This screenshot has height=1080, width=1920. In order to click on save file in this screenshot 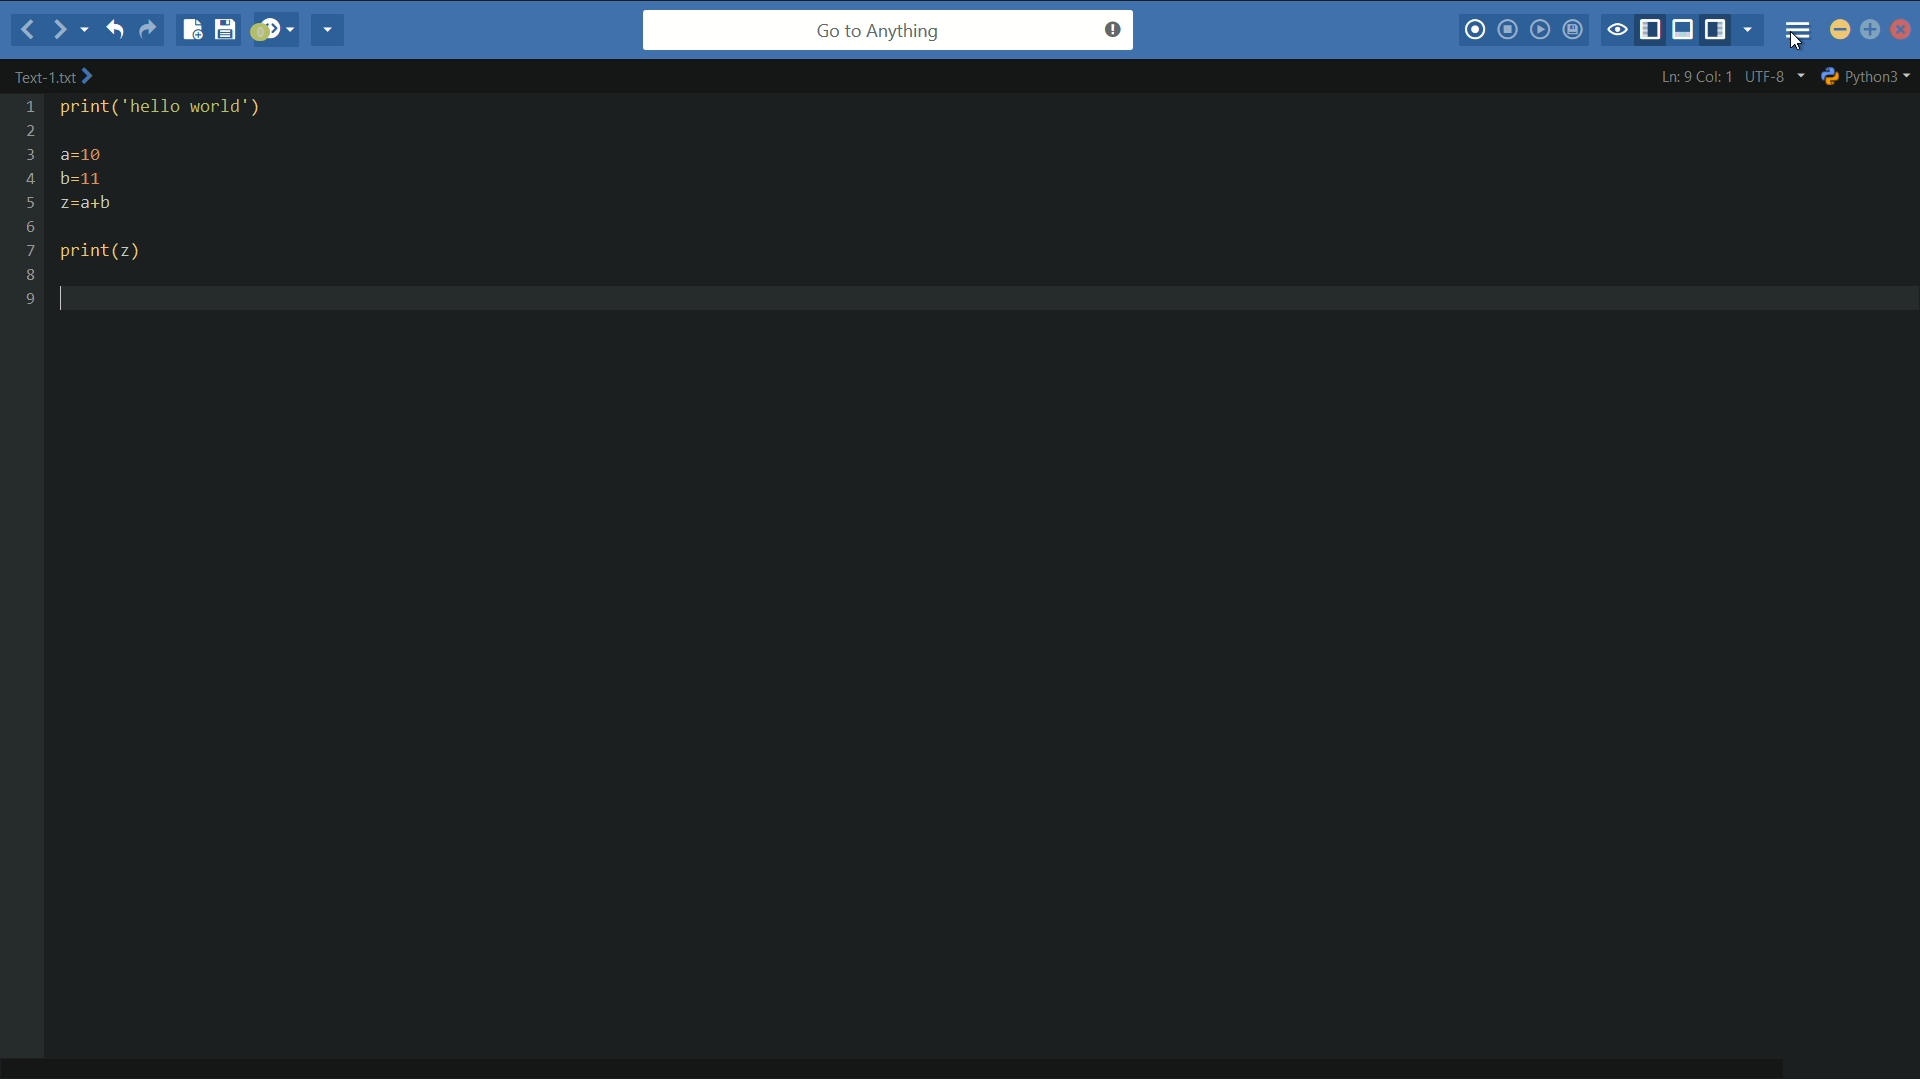, I will do `click(225, 30)`.